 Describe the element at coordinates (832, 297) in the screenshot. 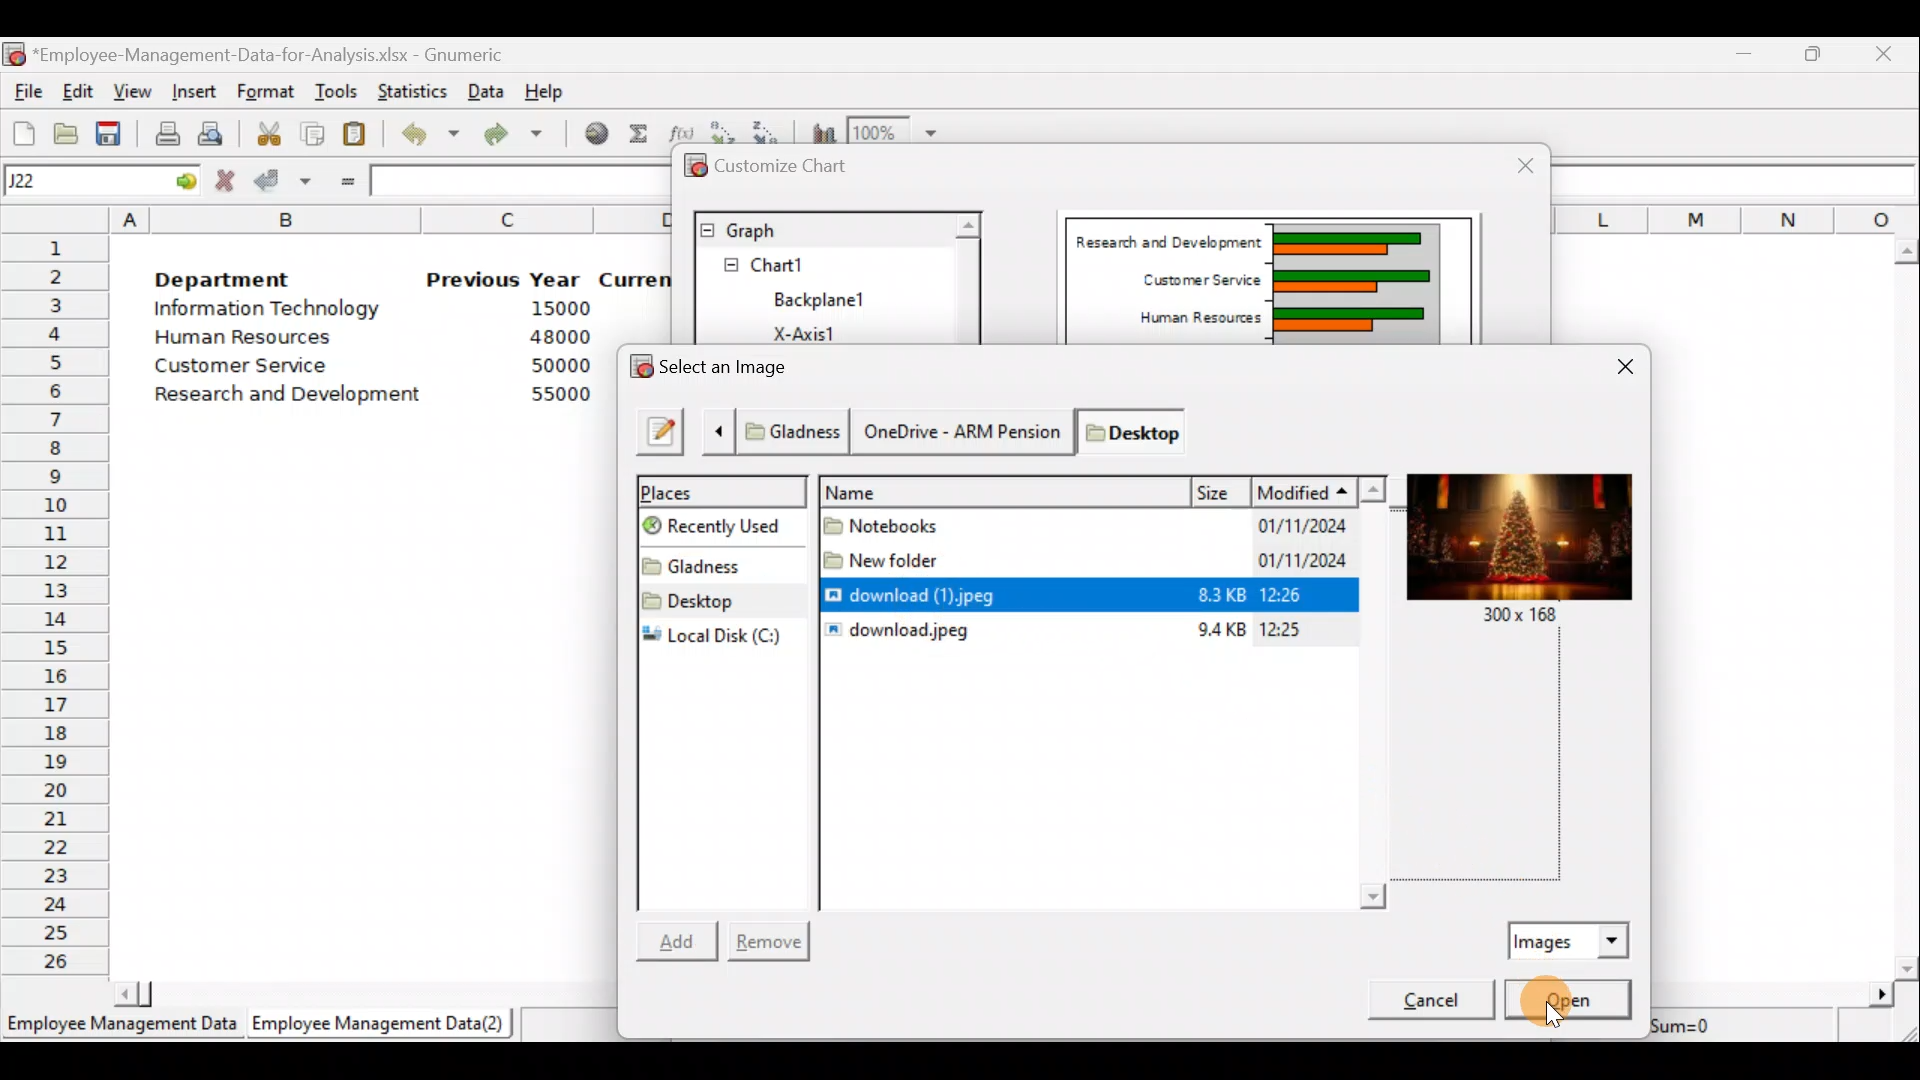

I see `BackPlane1` at that location.